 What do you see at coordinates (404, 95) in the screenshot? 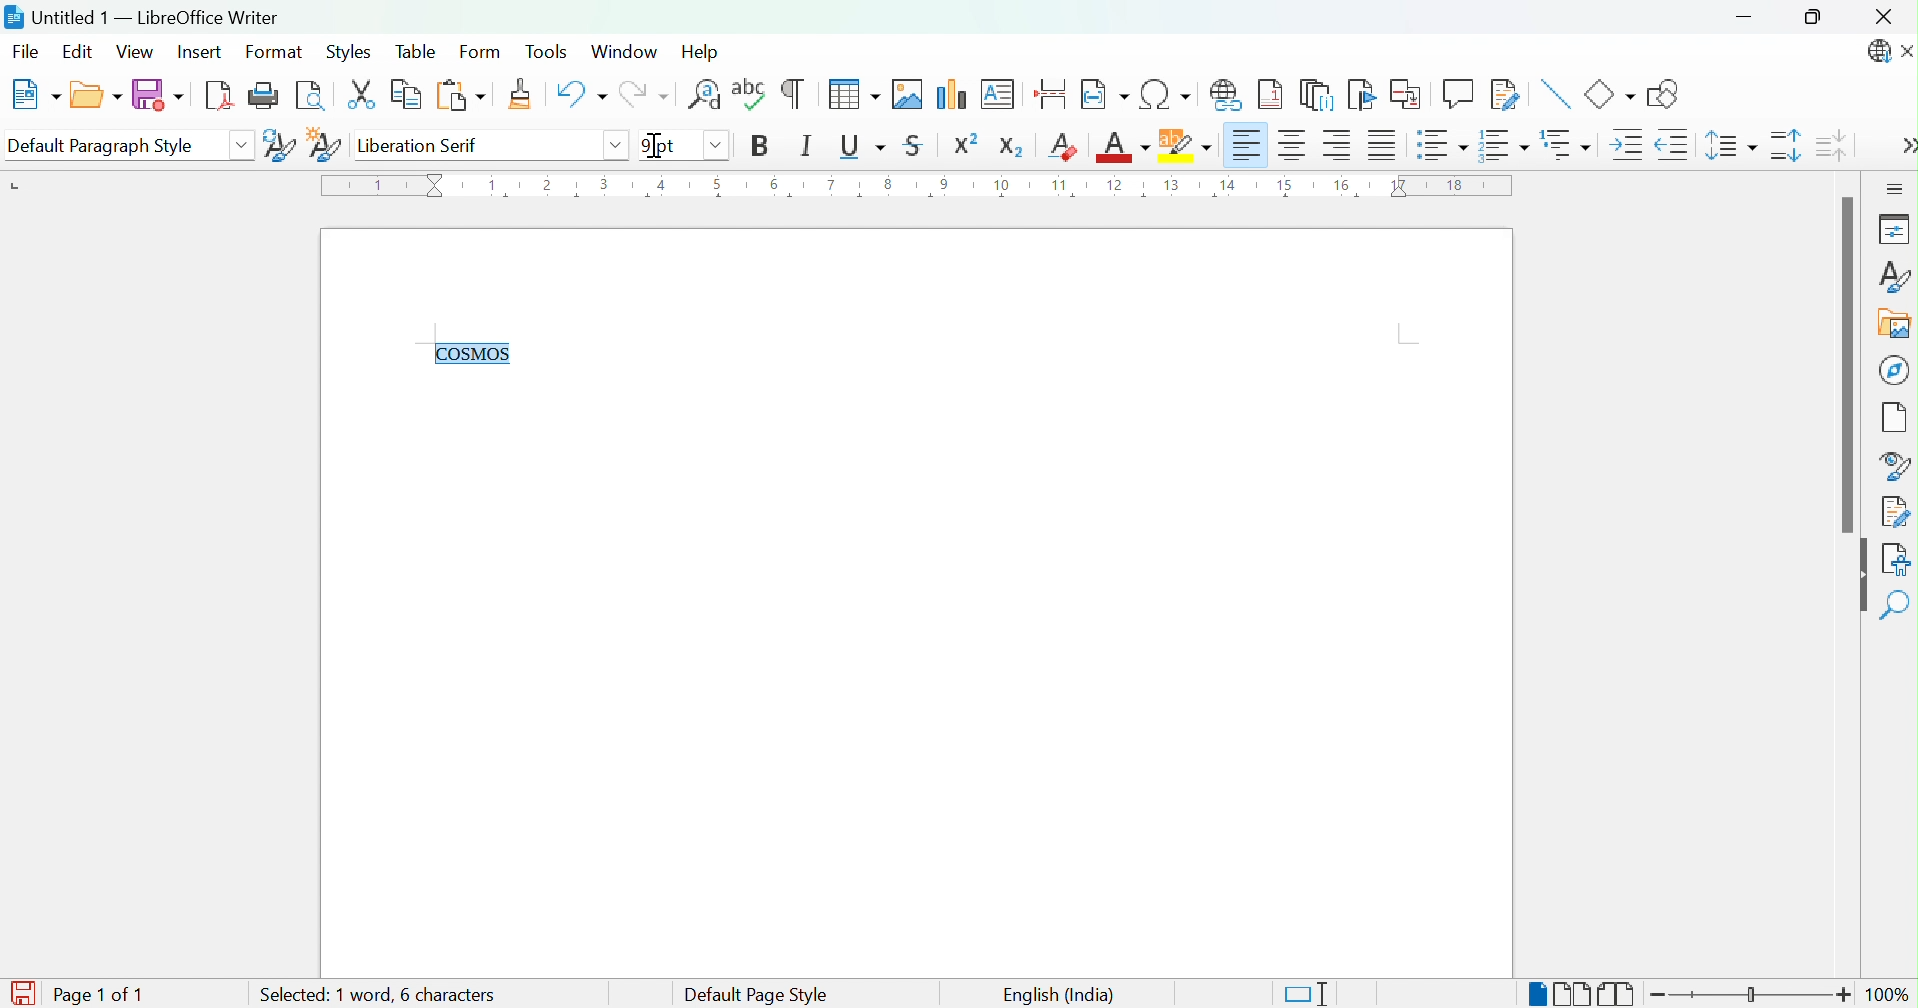
I see `Copy` at bounding box center [404, 95].